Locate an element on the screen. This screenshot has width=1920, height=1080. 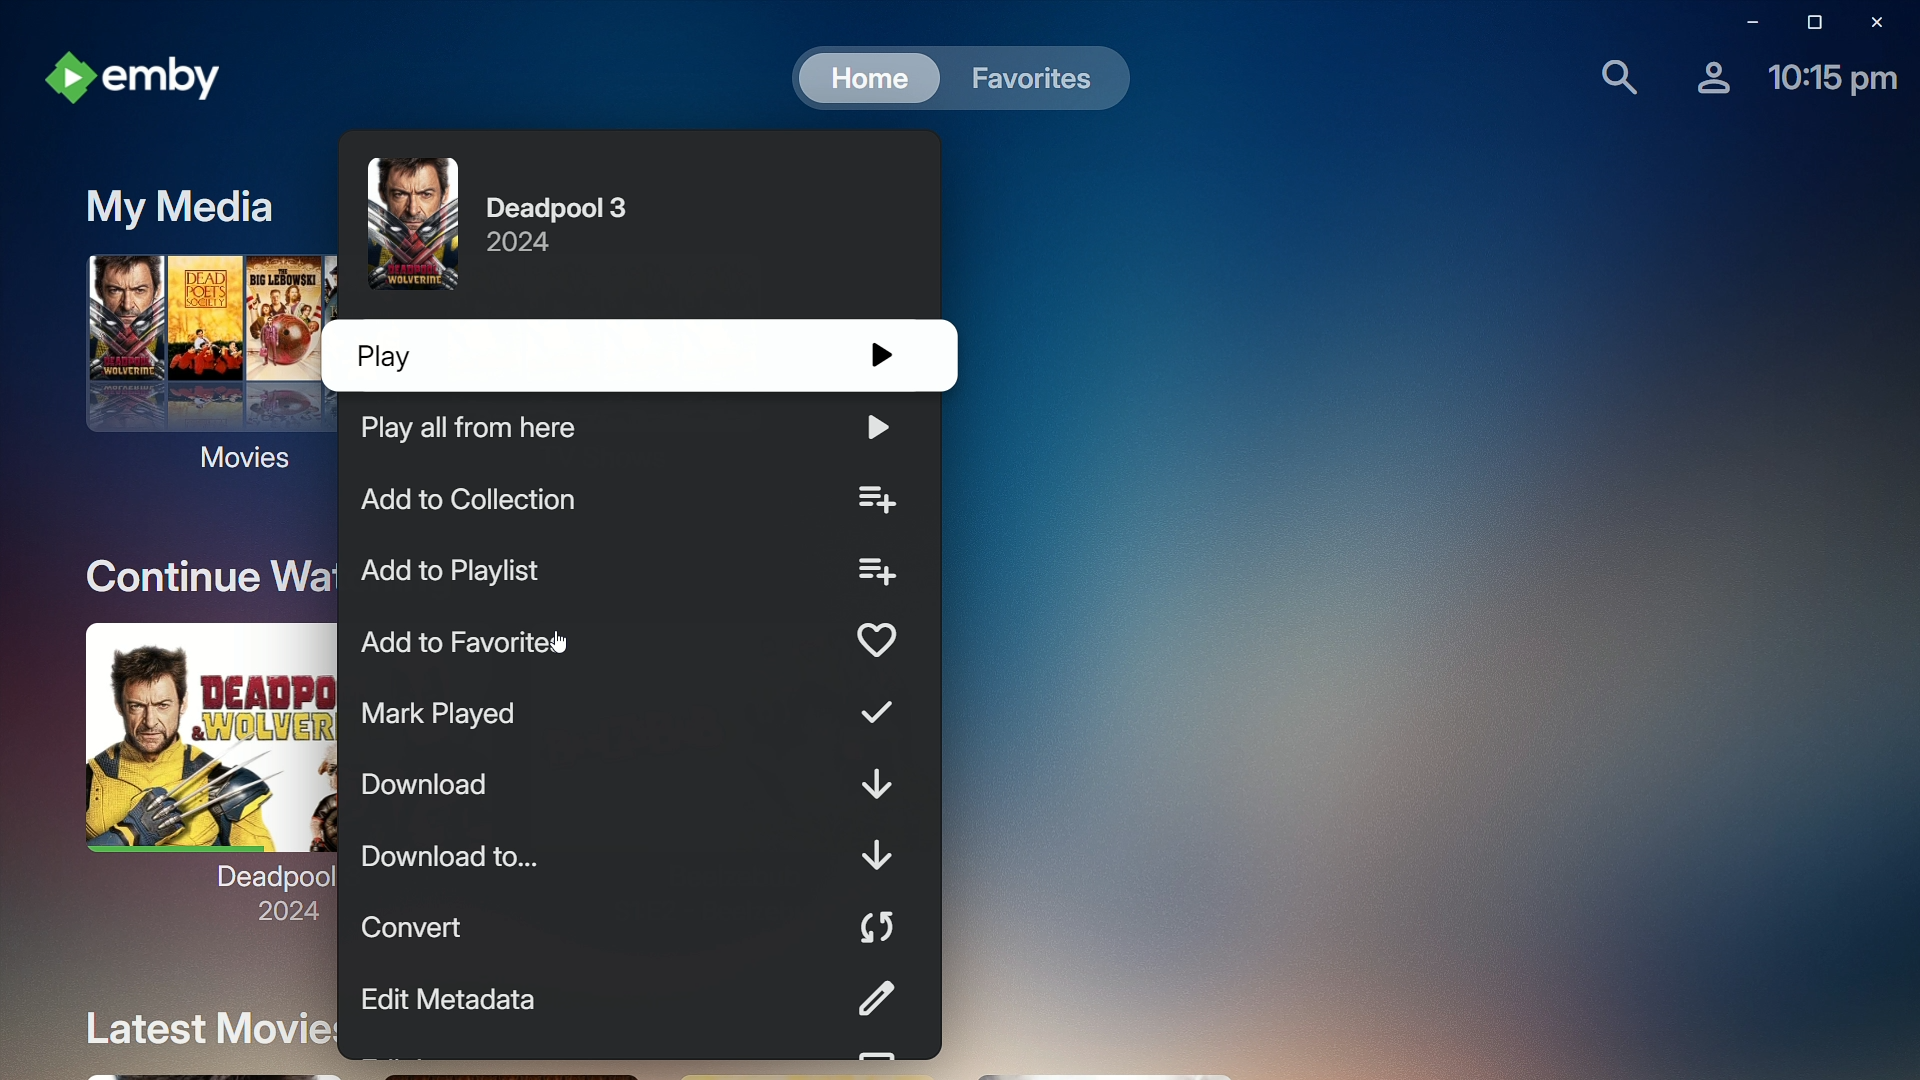
Download is located at coordinates (636, 786).